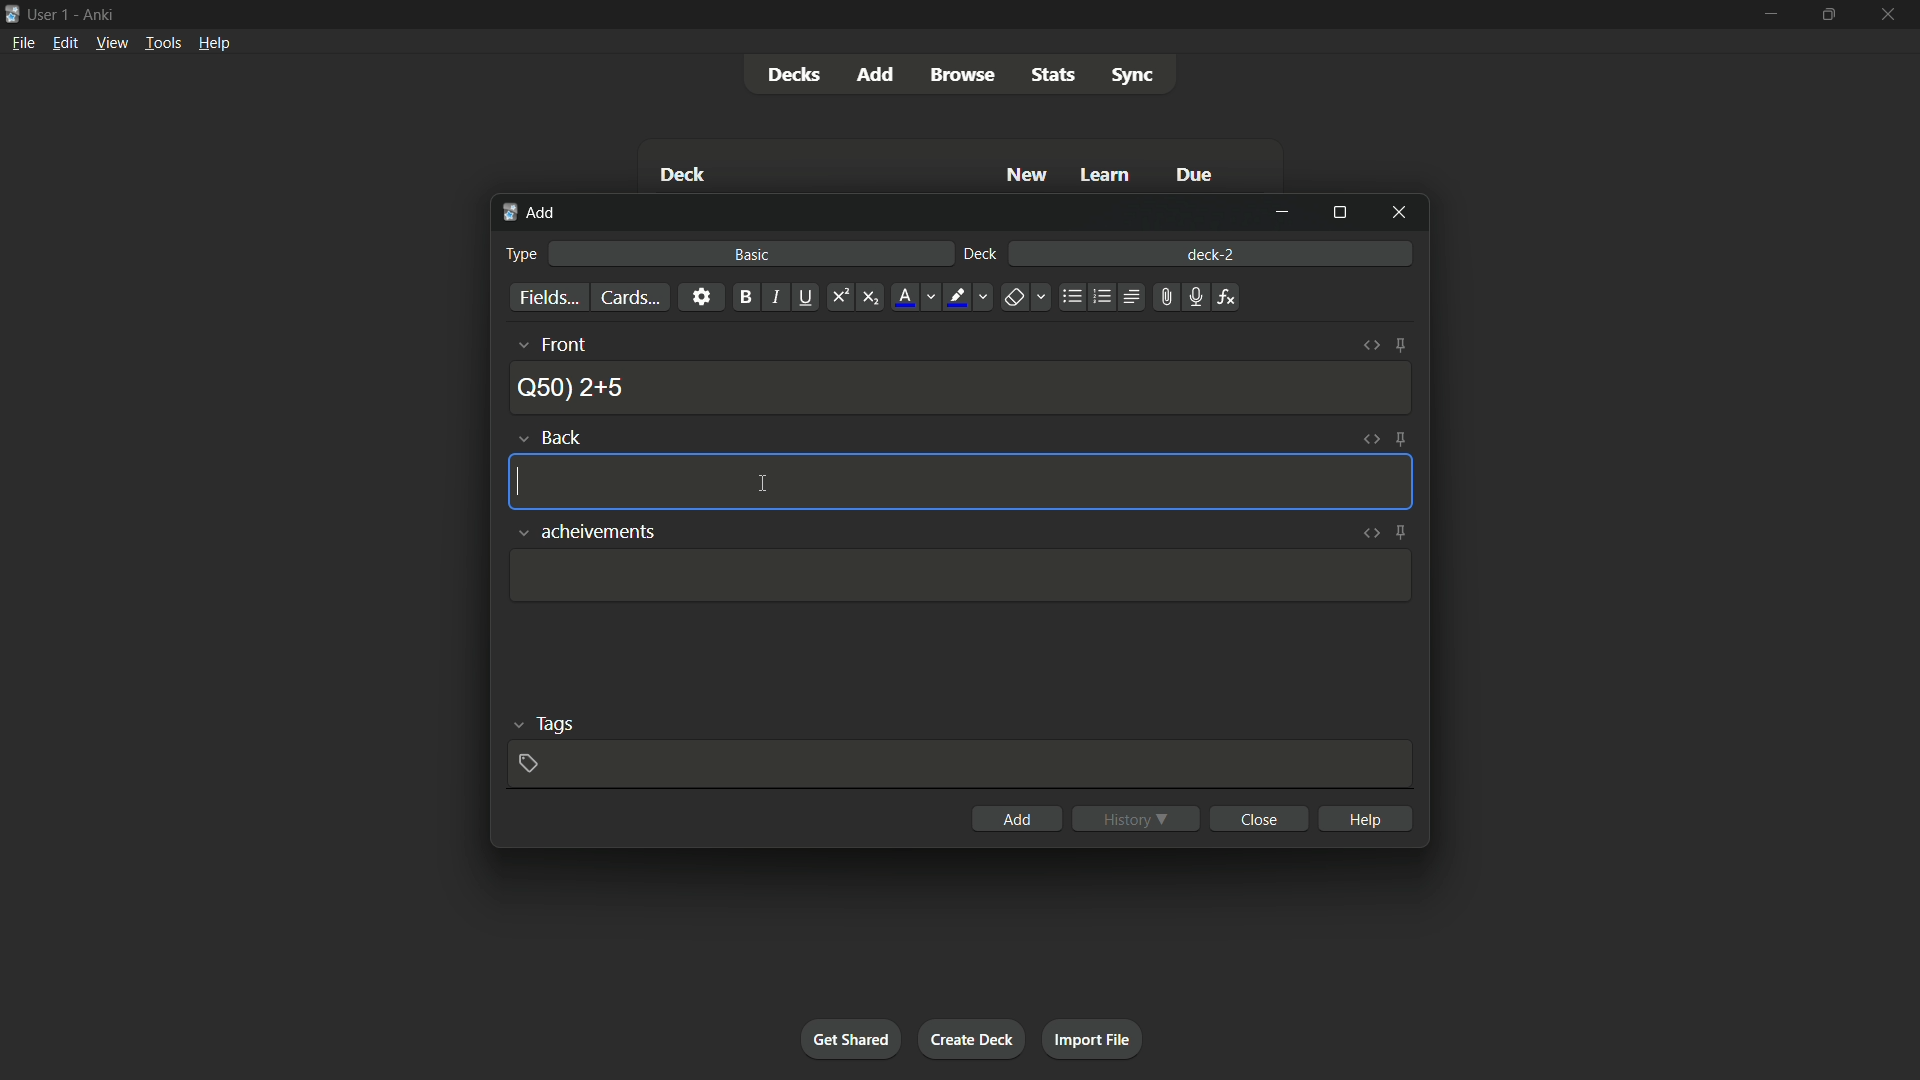 This screenshot has height=1080, width=1920. What do you see at coordinates (1398, 439) in the screenshot?
I see `toggle sticky` at bounding box center [1398, 439].